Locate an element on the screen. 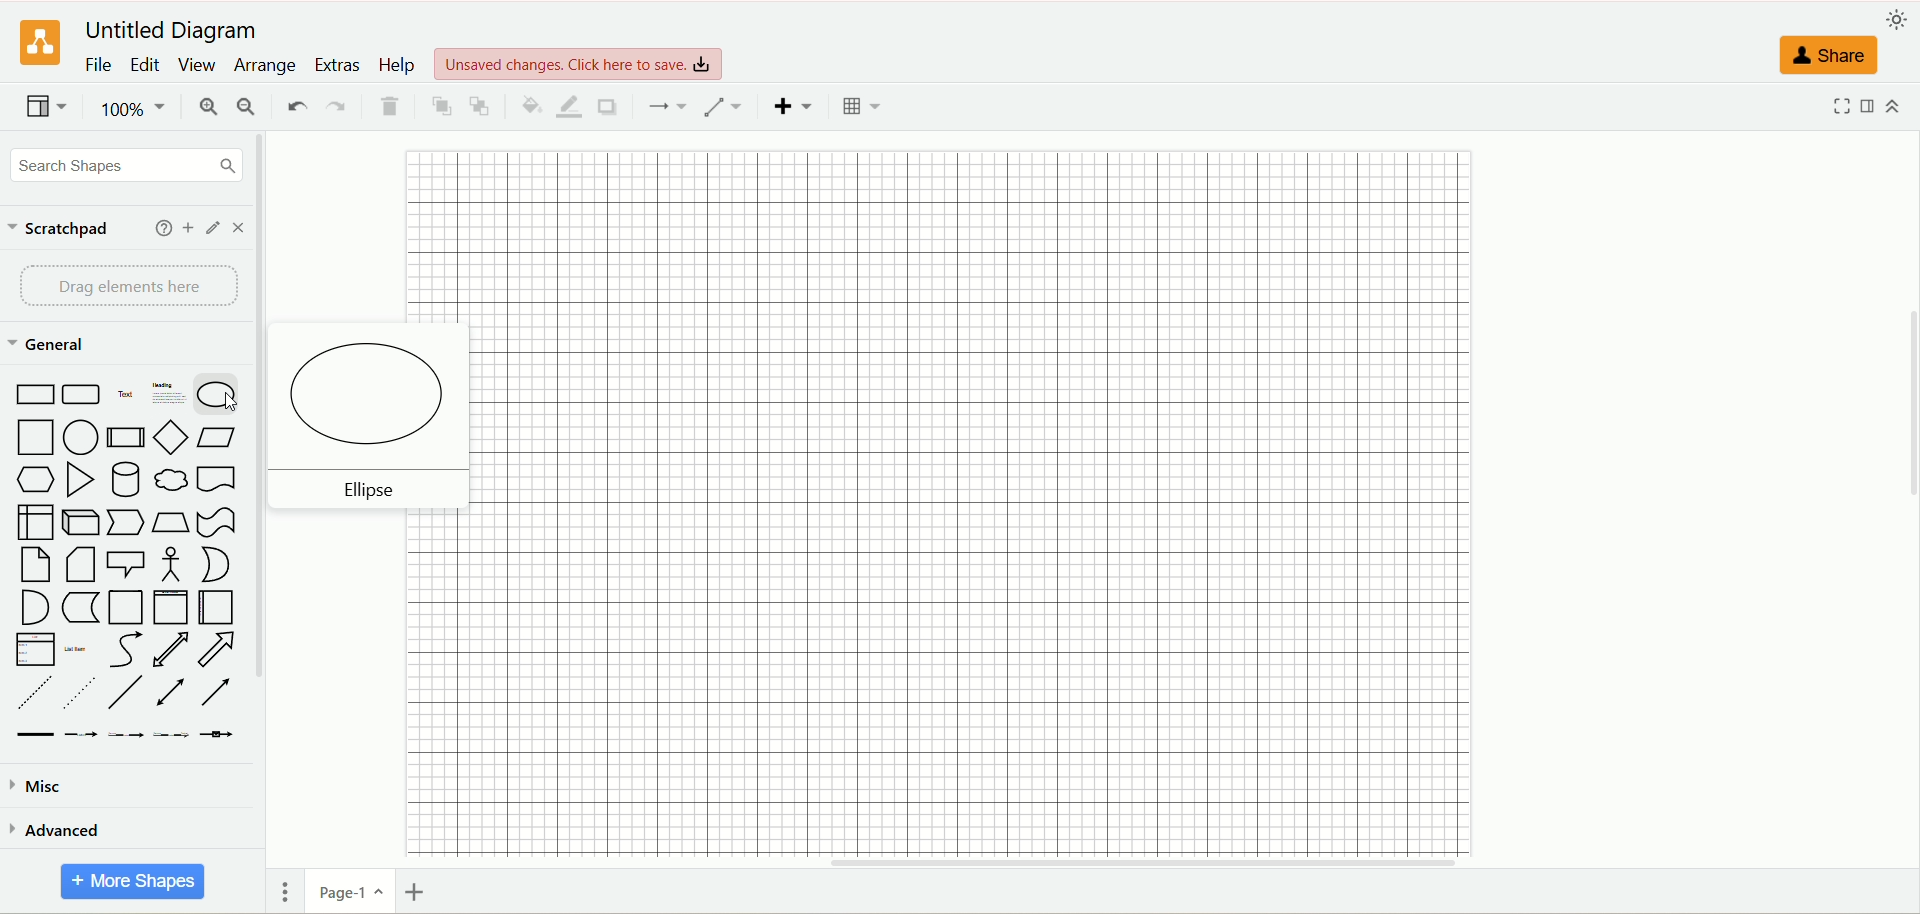  logo is located at coordinates (34, 44).